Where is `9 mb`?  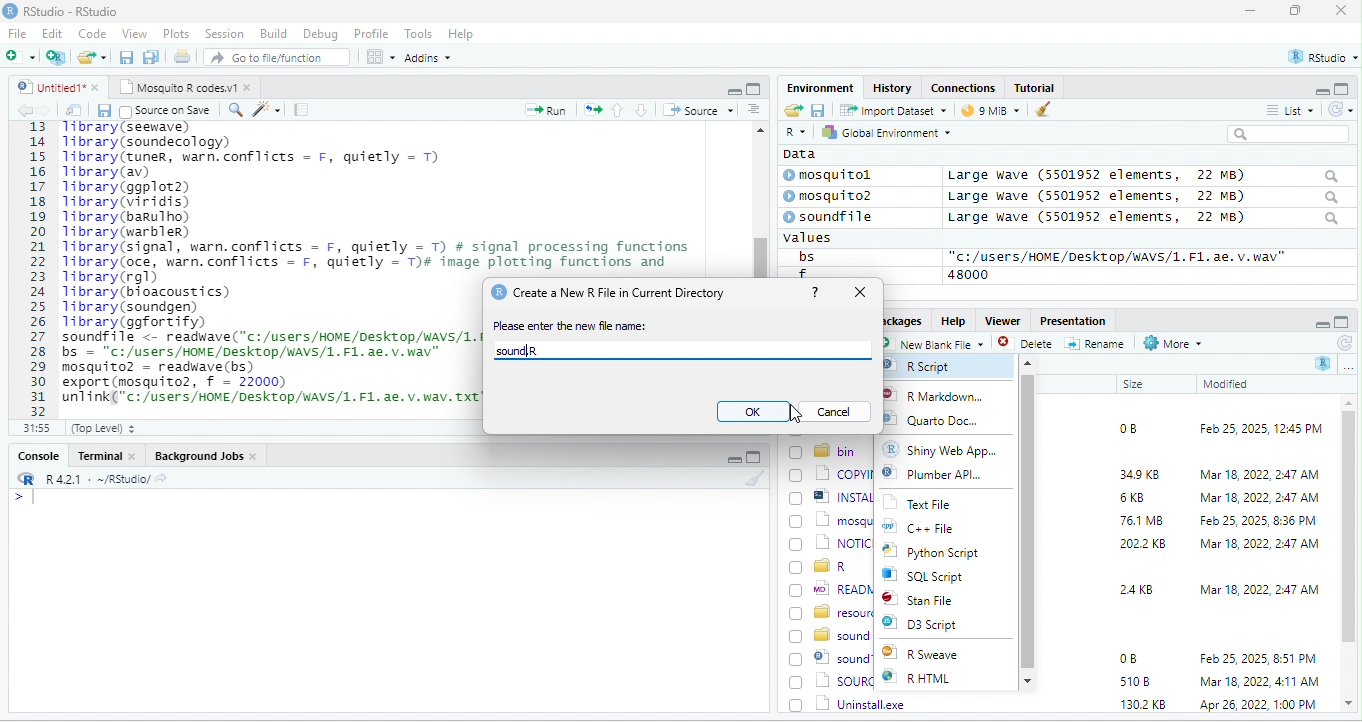
9 mb is located at coordinates (993, 112).